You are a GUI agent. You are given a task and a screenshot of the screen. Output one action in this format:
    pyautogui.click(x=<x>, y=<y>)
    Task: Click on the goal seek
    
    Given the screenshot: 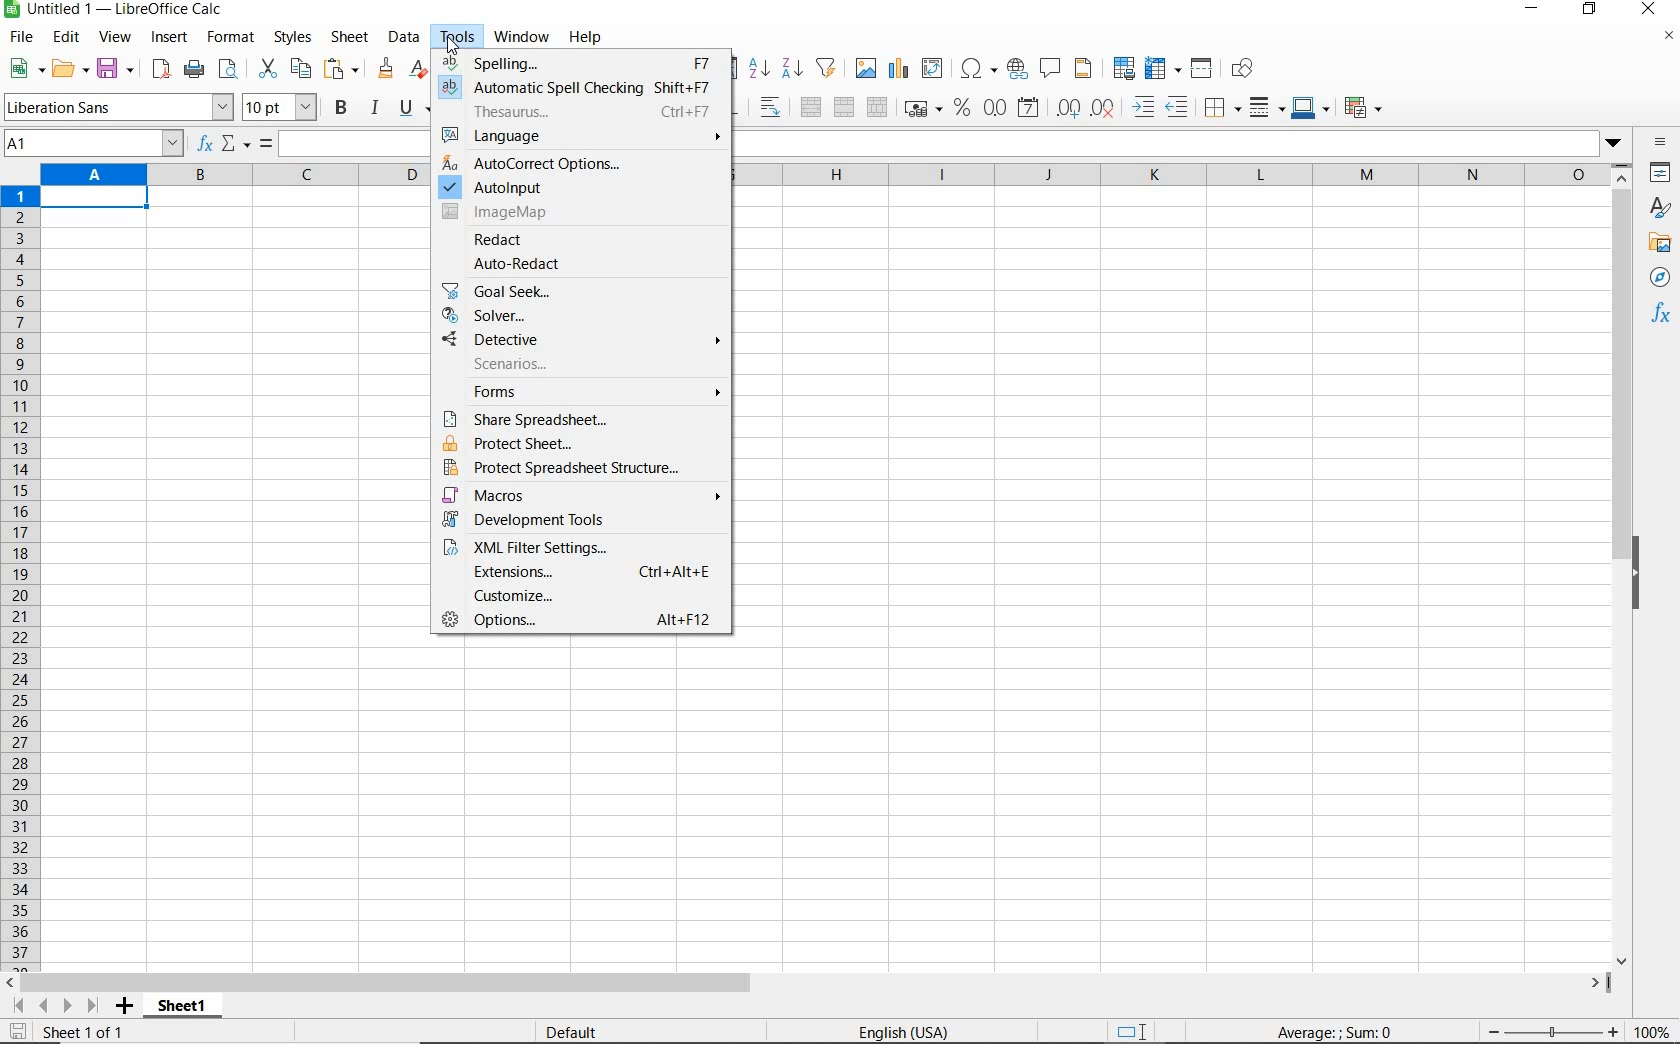 What is the action you would take?
    pyautogui.click(x=582, y=290)
    